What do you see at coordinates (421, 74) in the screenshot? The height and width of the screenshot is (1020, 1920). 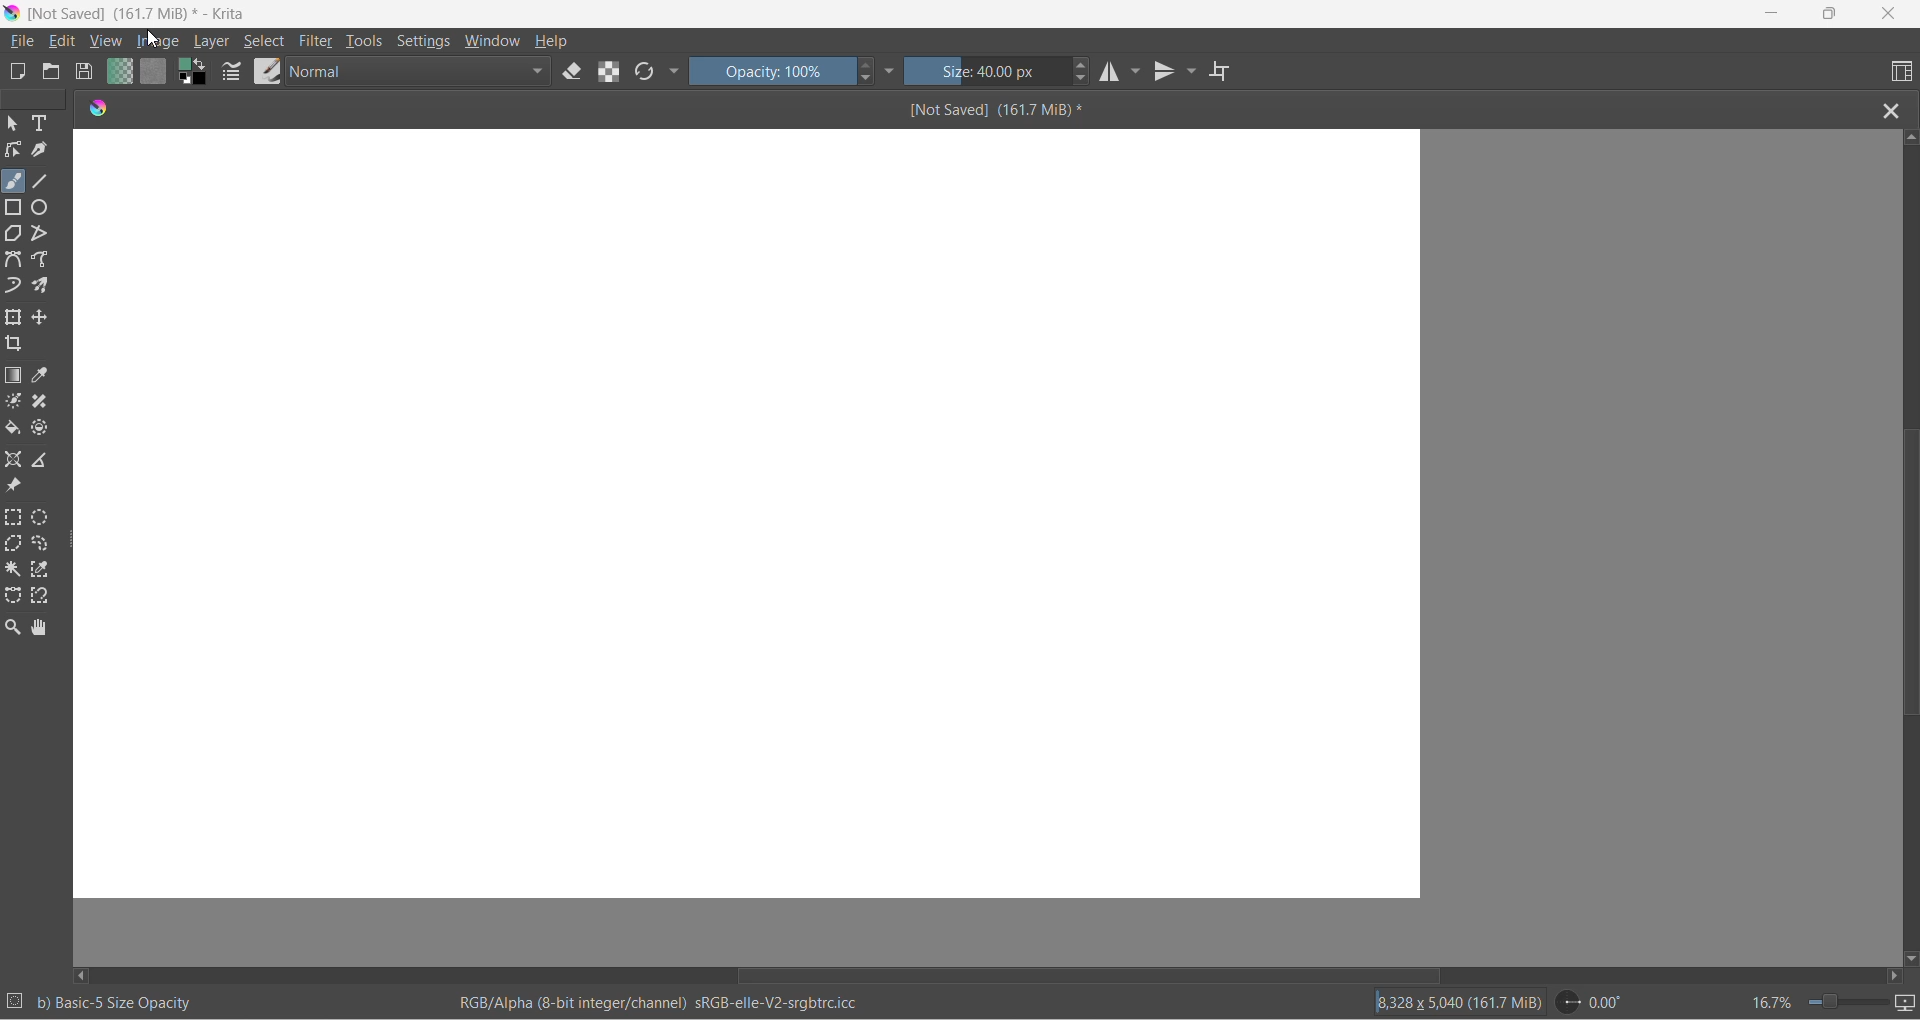 I see `blenders mode` at bounding box center [421, 74].